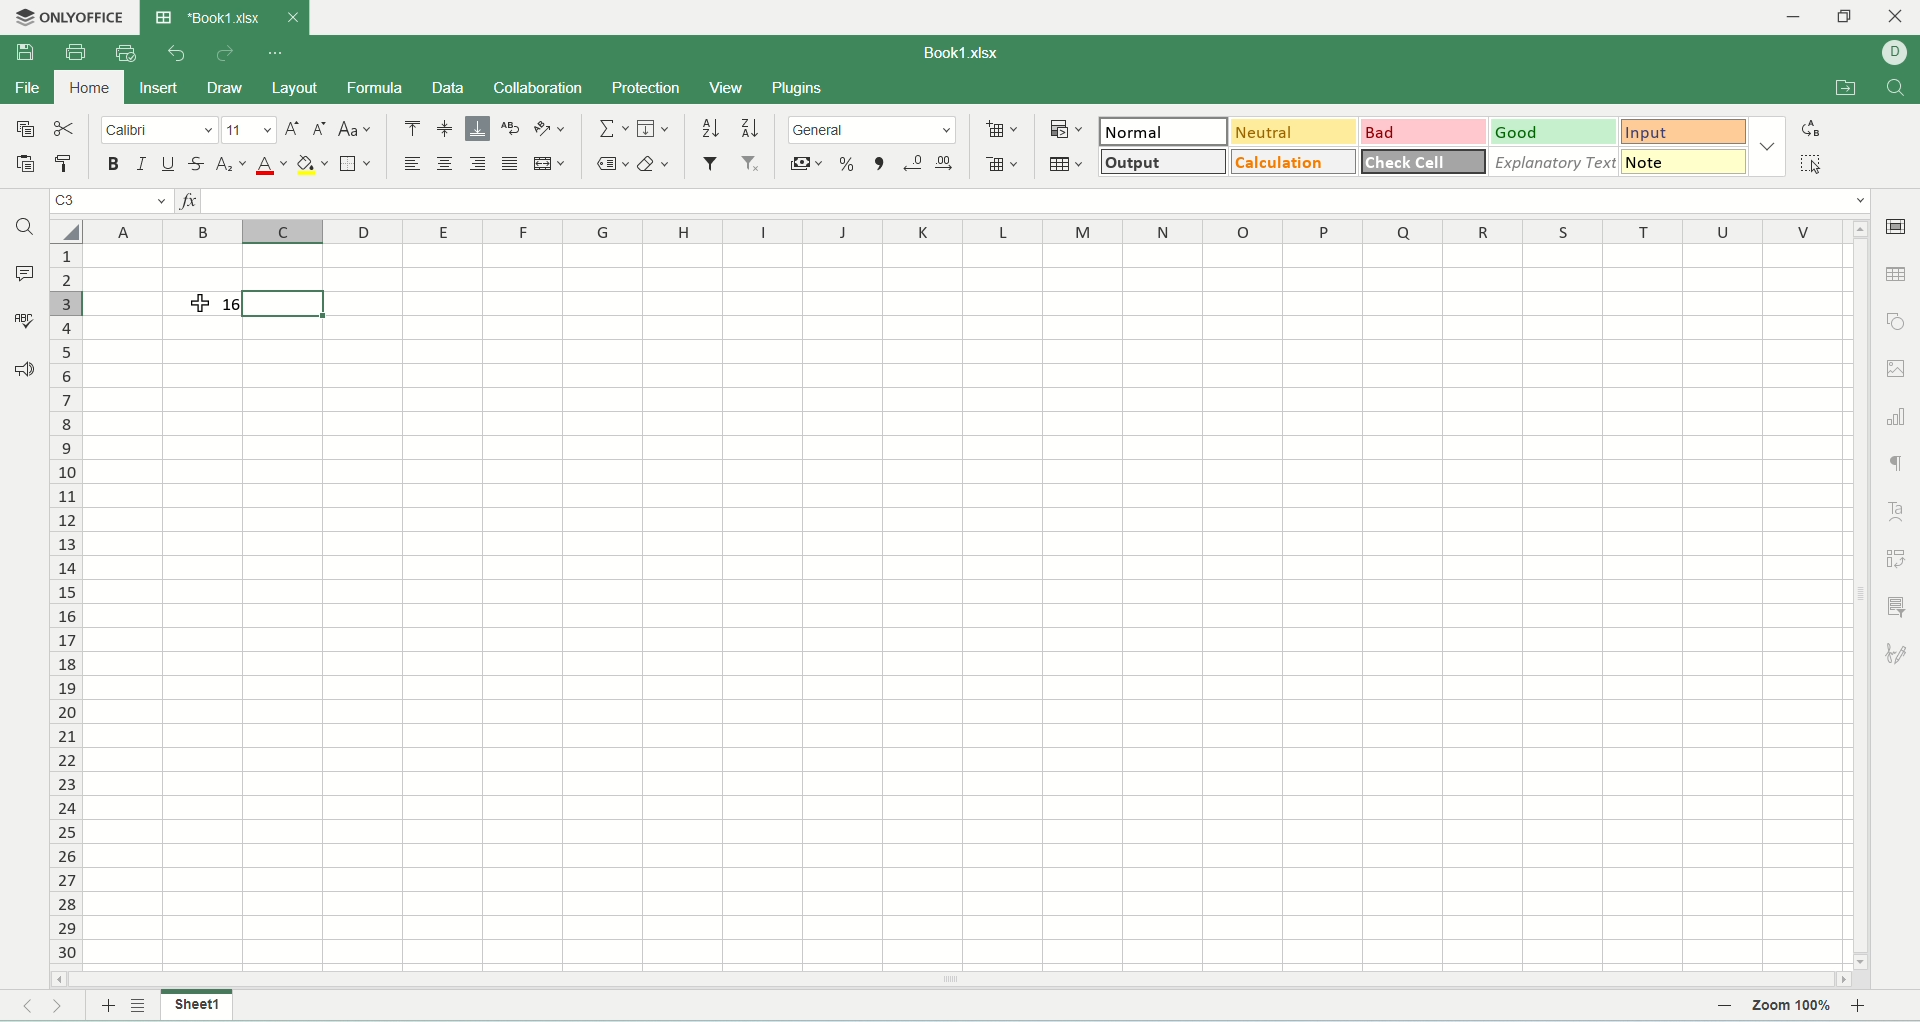 The height and width of the screenshot is (1022, 1920). Describe the element at coordinates (446, 164) in the screenshot. I see `align center` at that location.